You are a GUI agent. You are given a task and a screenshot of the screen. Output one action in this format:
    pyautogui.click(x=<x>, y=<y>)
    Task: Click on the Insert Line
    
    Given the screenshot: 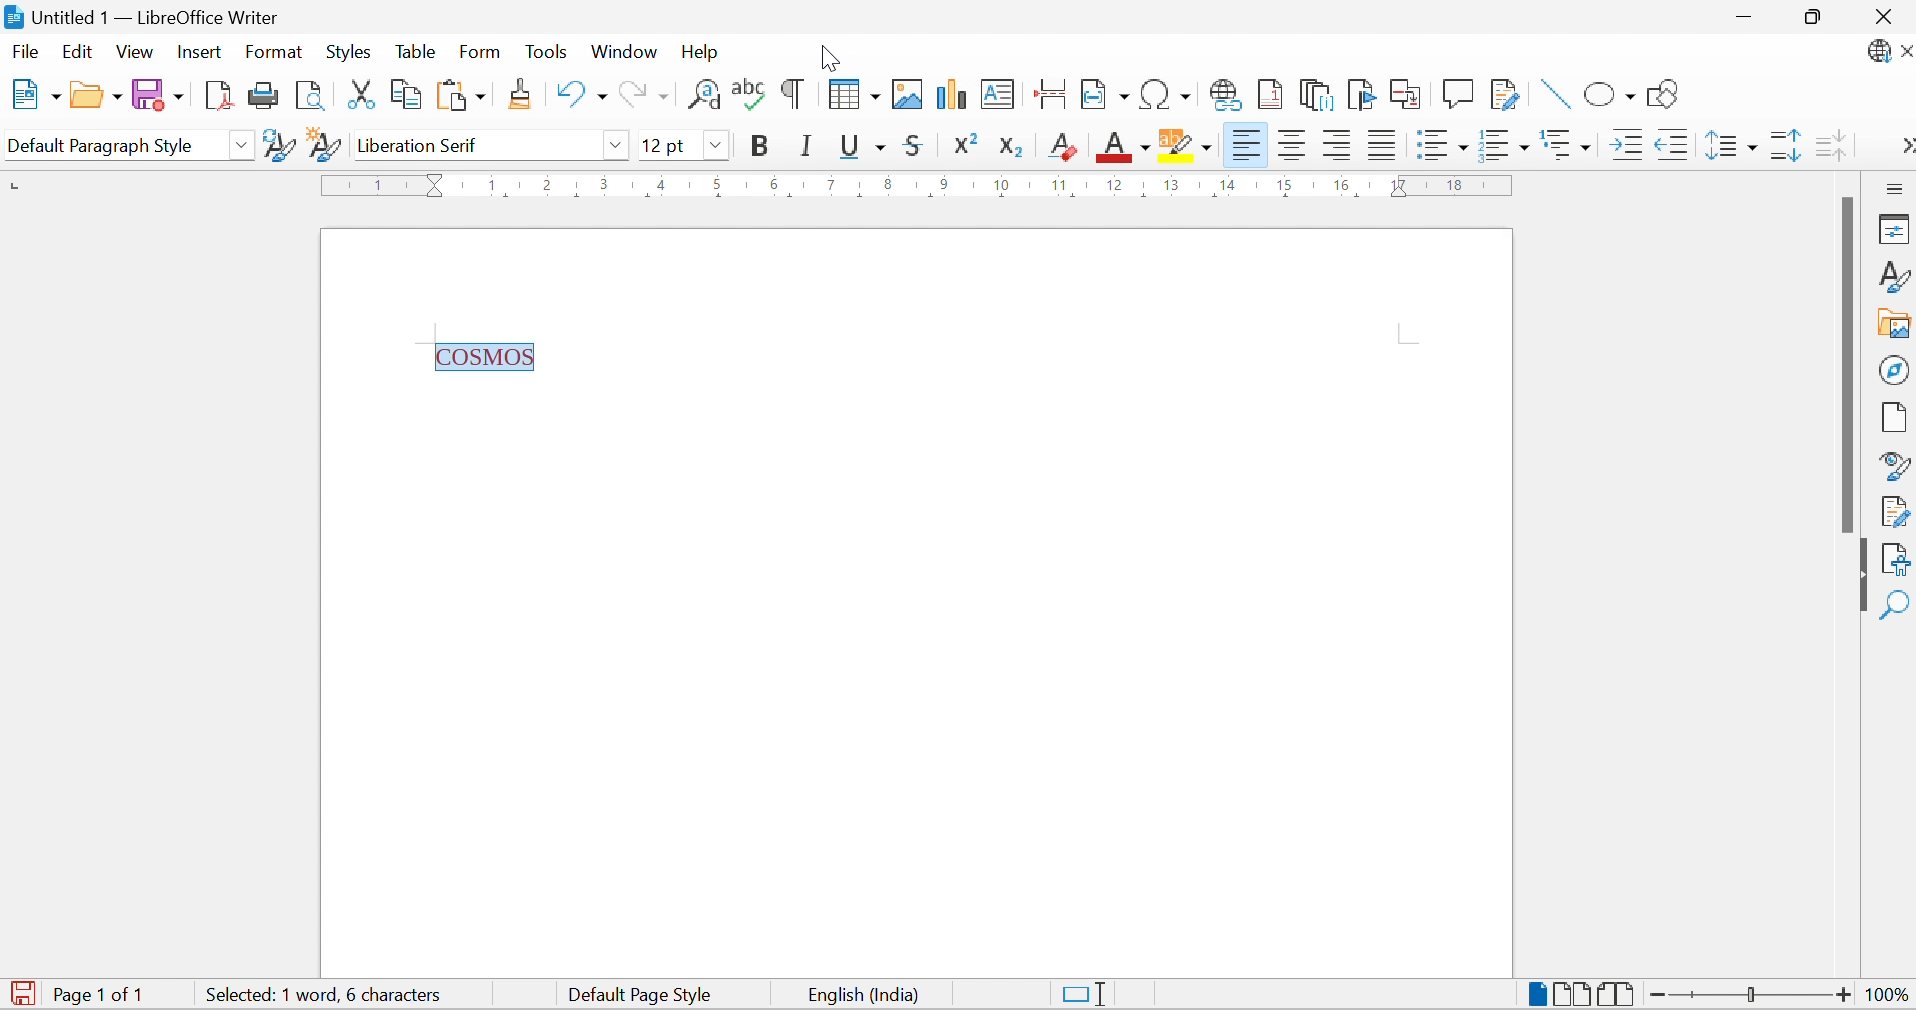 What is the action you would take?
    pyautogui.click(x=1551, y=95)
    